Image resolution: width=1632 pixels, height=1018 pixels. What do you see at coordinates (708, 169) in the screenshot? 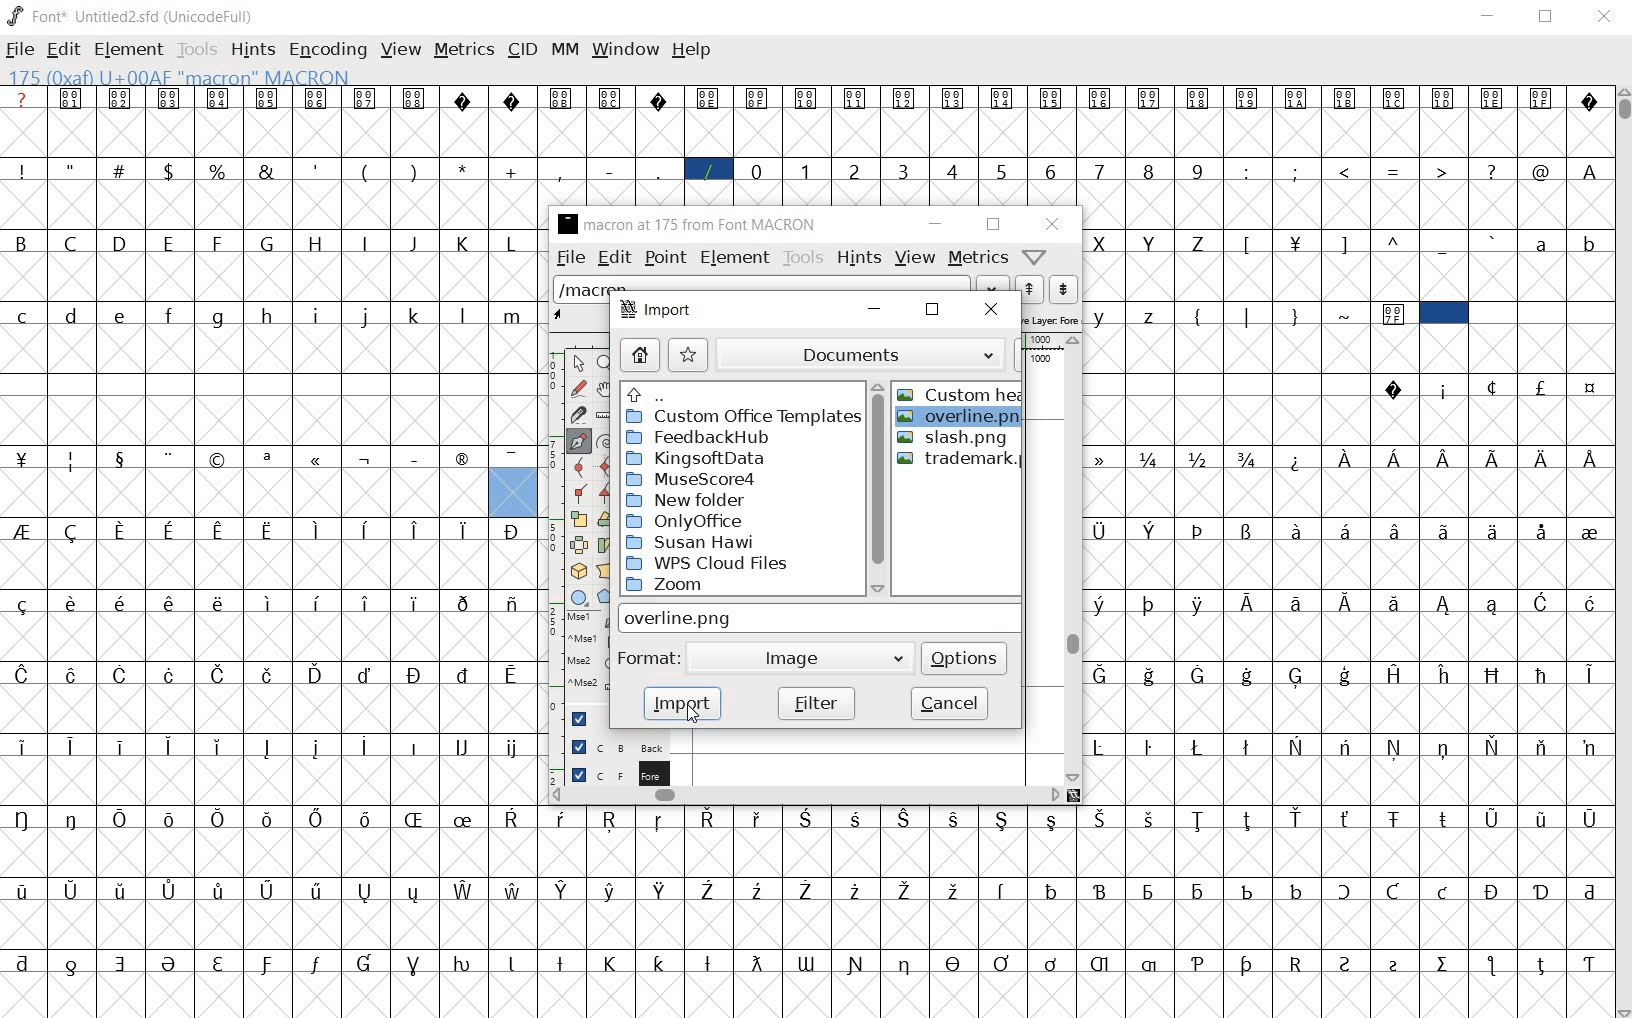
I see `/` at bounding box center [708, 169].